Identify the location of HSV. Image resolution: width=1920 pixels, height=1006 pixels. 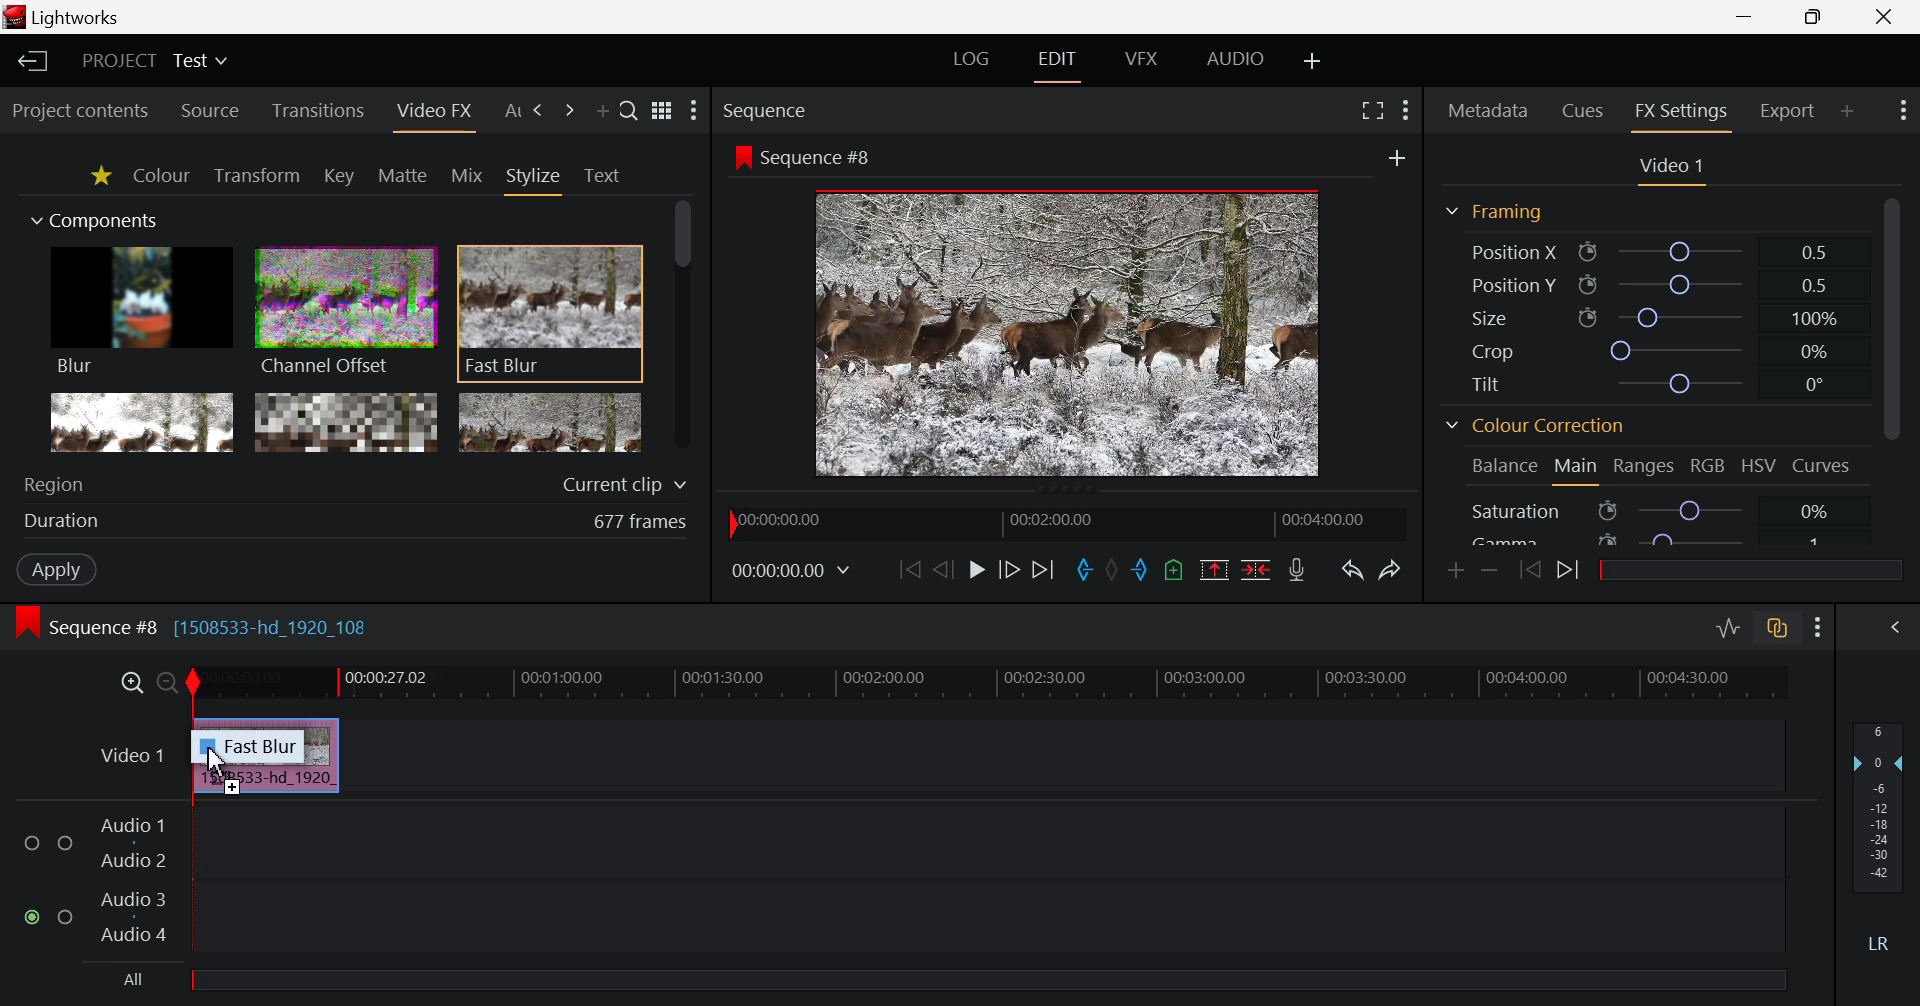
(1757, 466).